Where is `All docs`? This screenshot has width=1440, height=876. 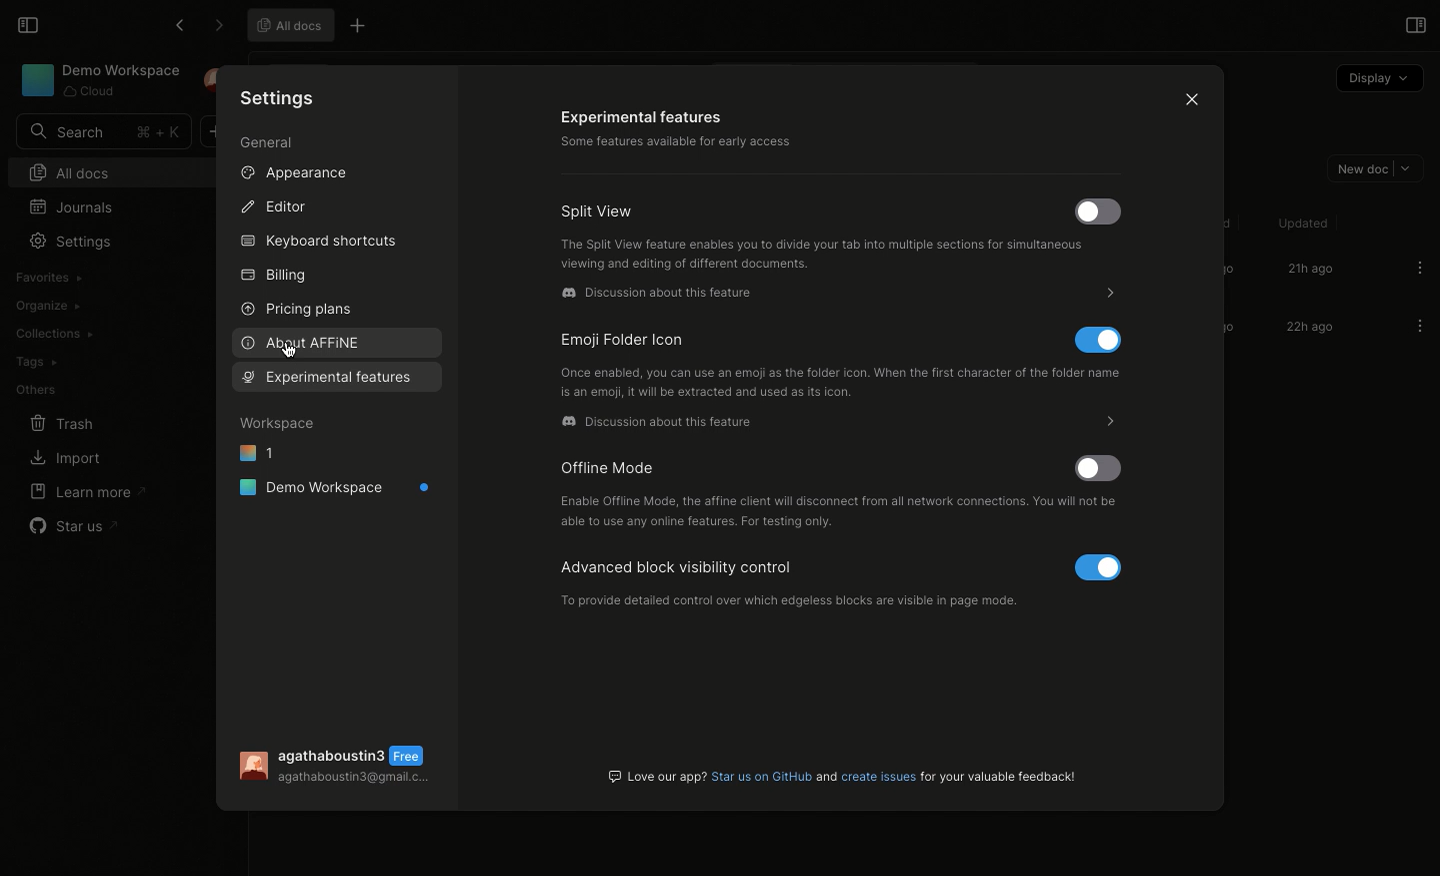 All docs is located at coordinates (97, 172).